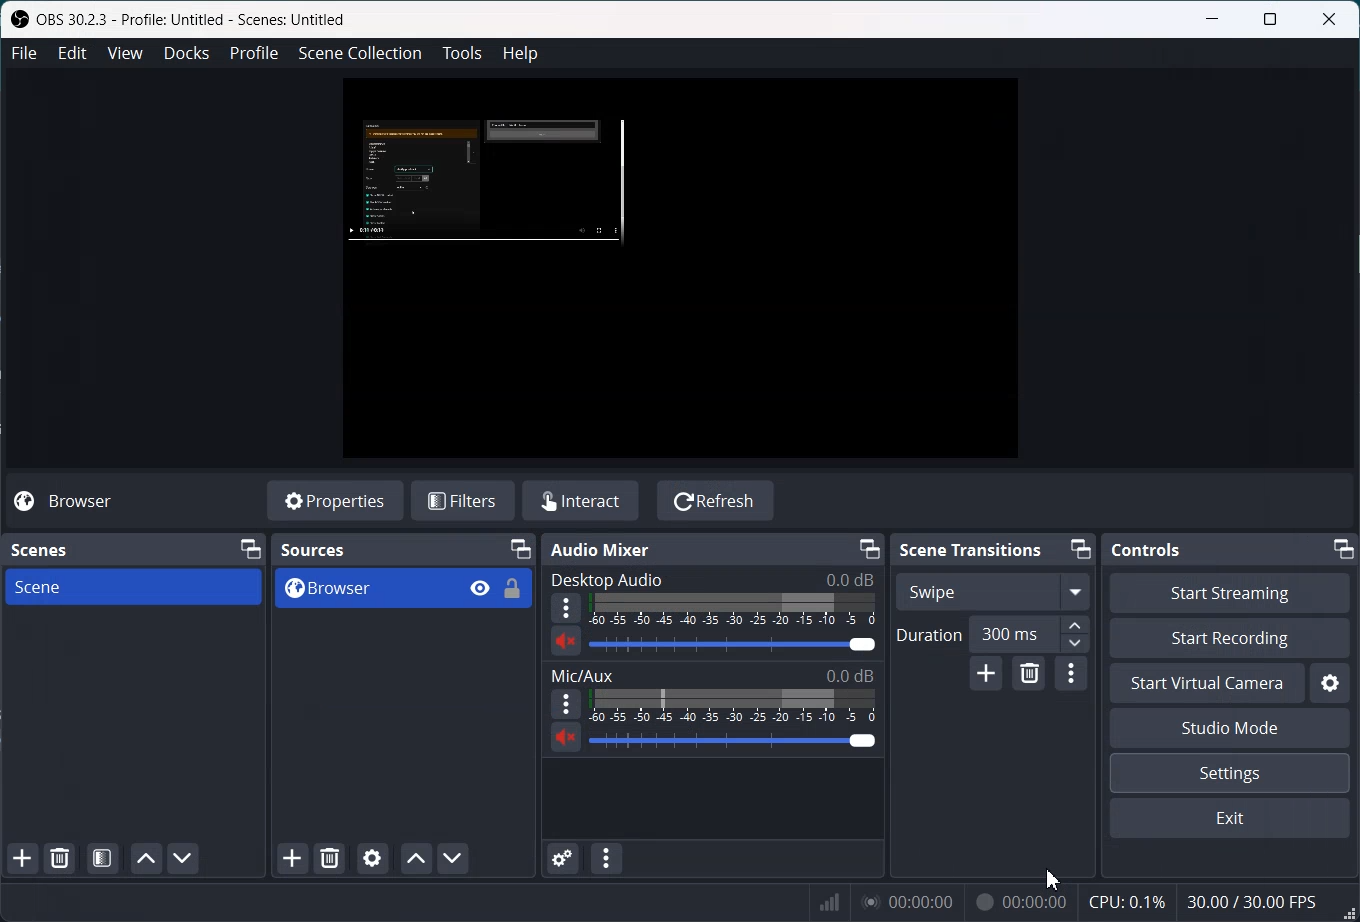  What do you see at coordinates (364, 588) in the screenshot?
I see `Browser` at bounding box center [364, 588].